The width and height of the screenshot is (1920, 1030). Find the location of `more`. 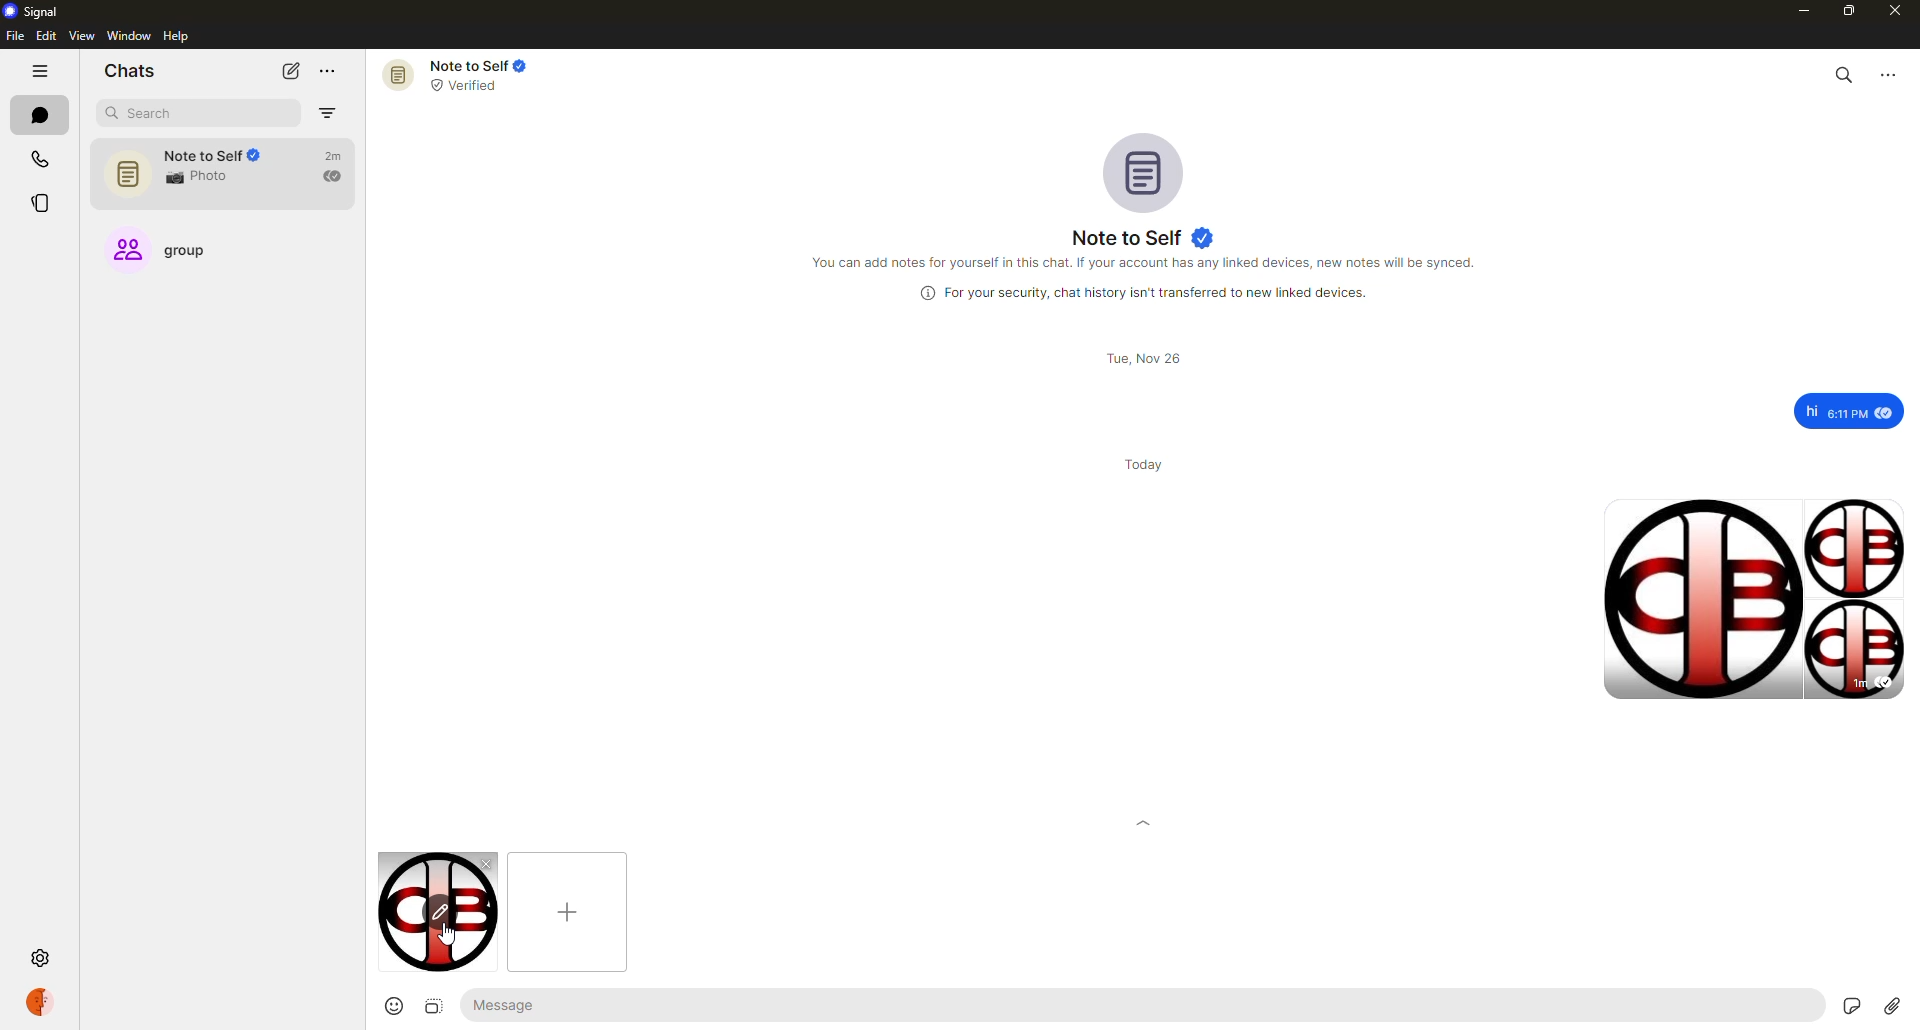

more is located at coordinates (1892, 76).